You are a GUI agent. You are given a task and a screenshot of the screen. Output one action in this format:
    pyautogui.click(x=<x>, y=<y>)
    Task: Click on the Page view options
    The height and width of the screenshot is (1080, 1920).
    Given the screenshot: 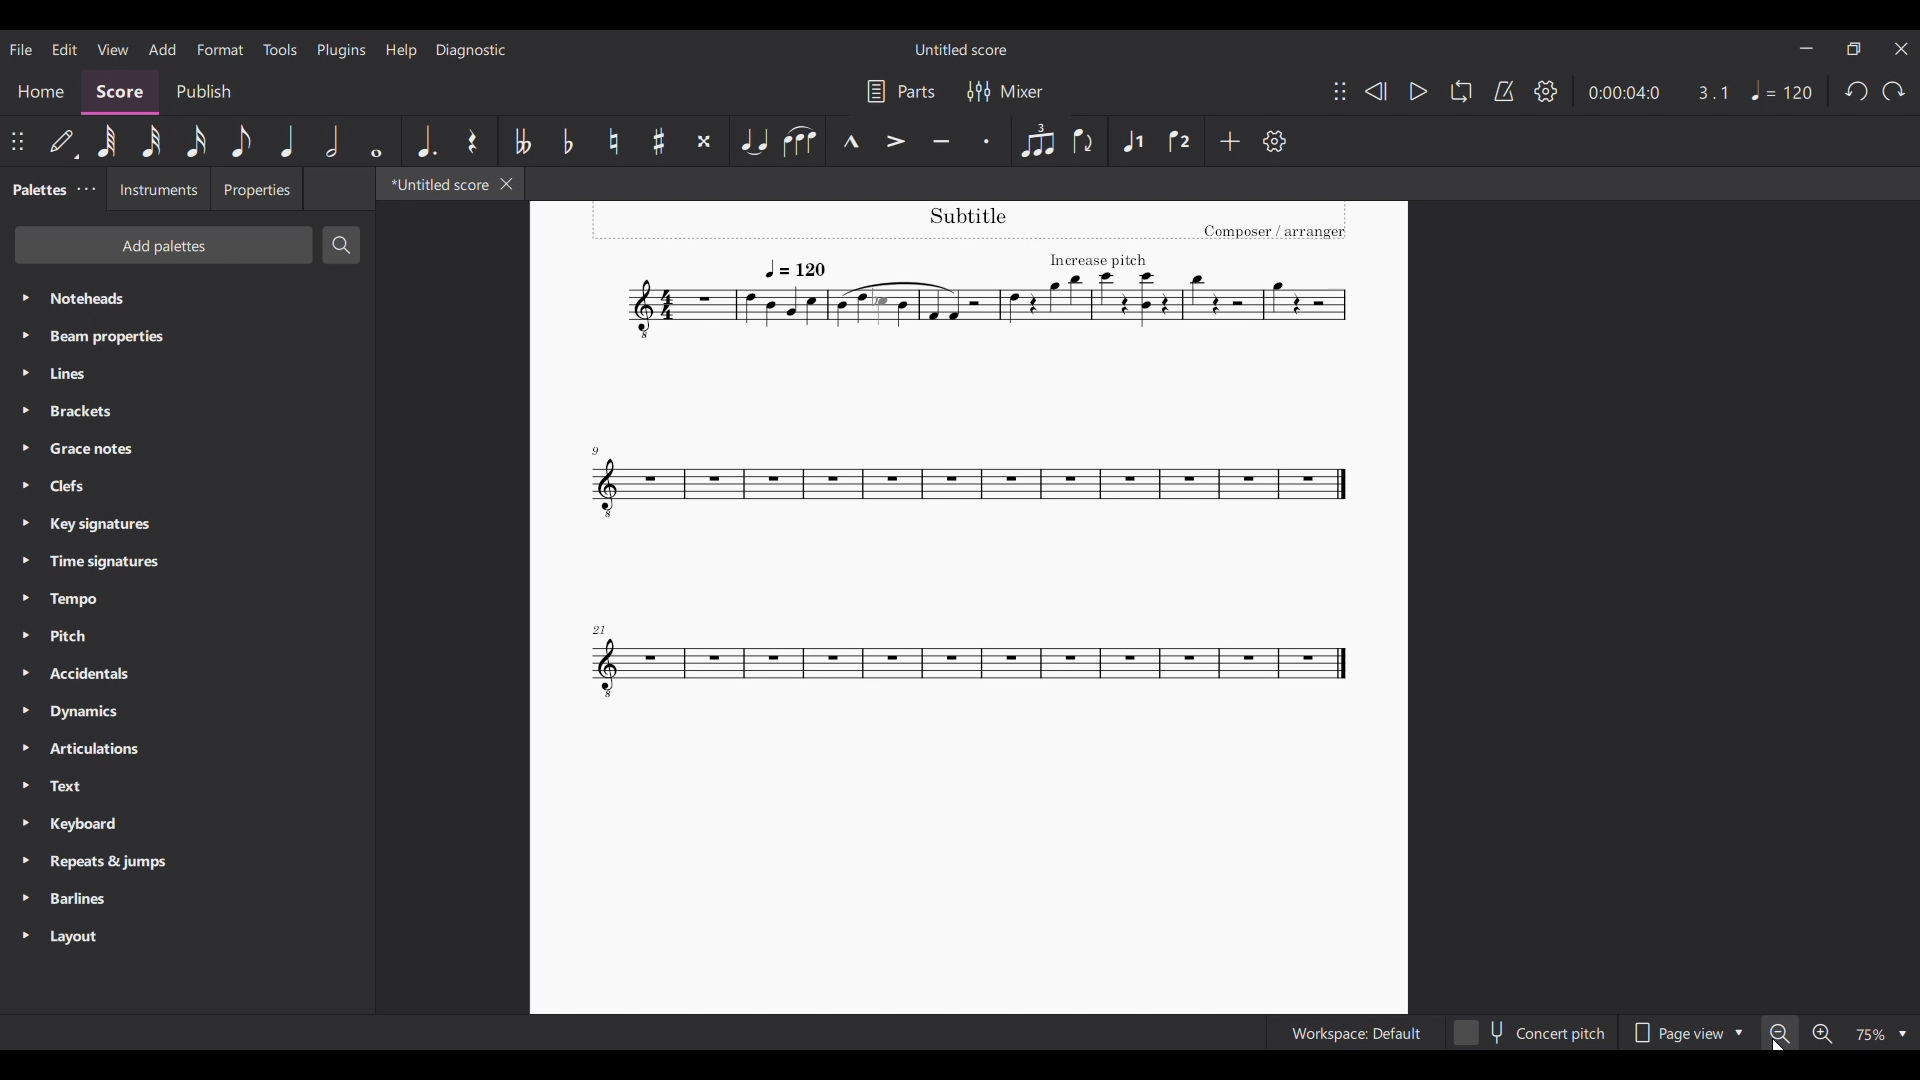 What is the action you would take?
    pyautogui.click(x=1687, y=1033)
    